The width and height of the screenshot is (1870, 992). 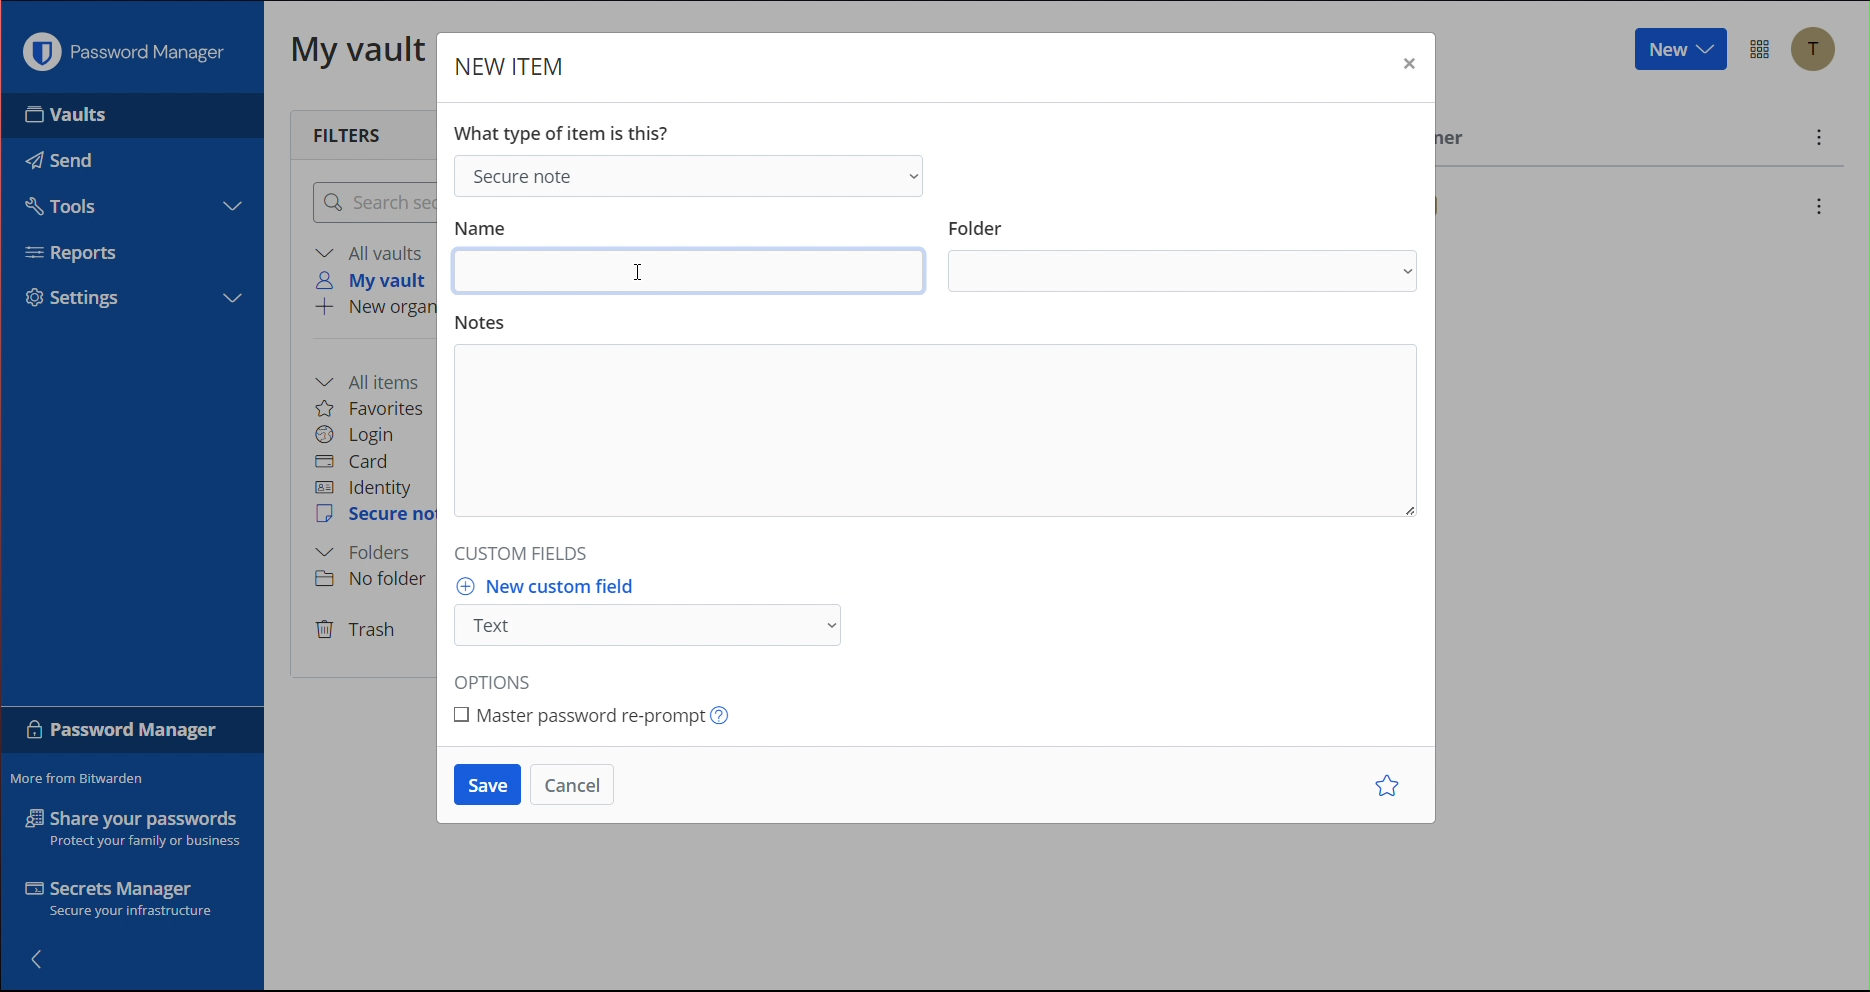 What do you see at coordinates (364, 489) in the screenshot?
I see `Identity` at bounding box center [364, 489].